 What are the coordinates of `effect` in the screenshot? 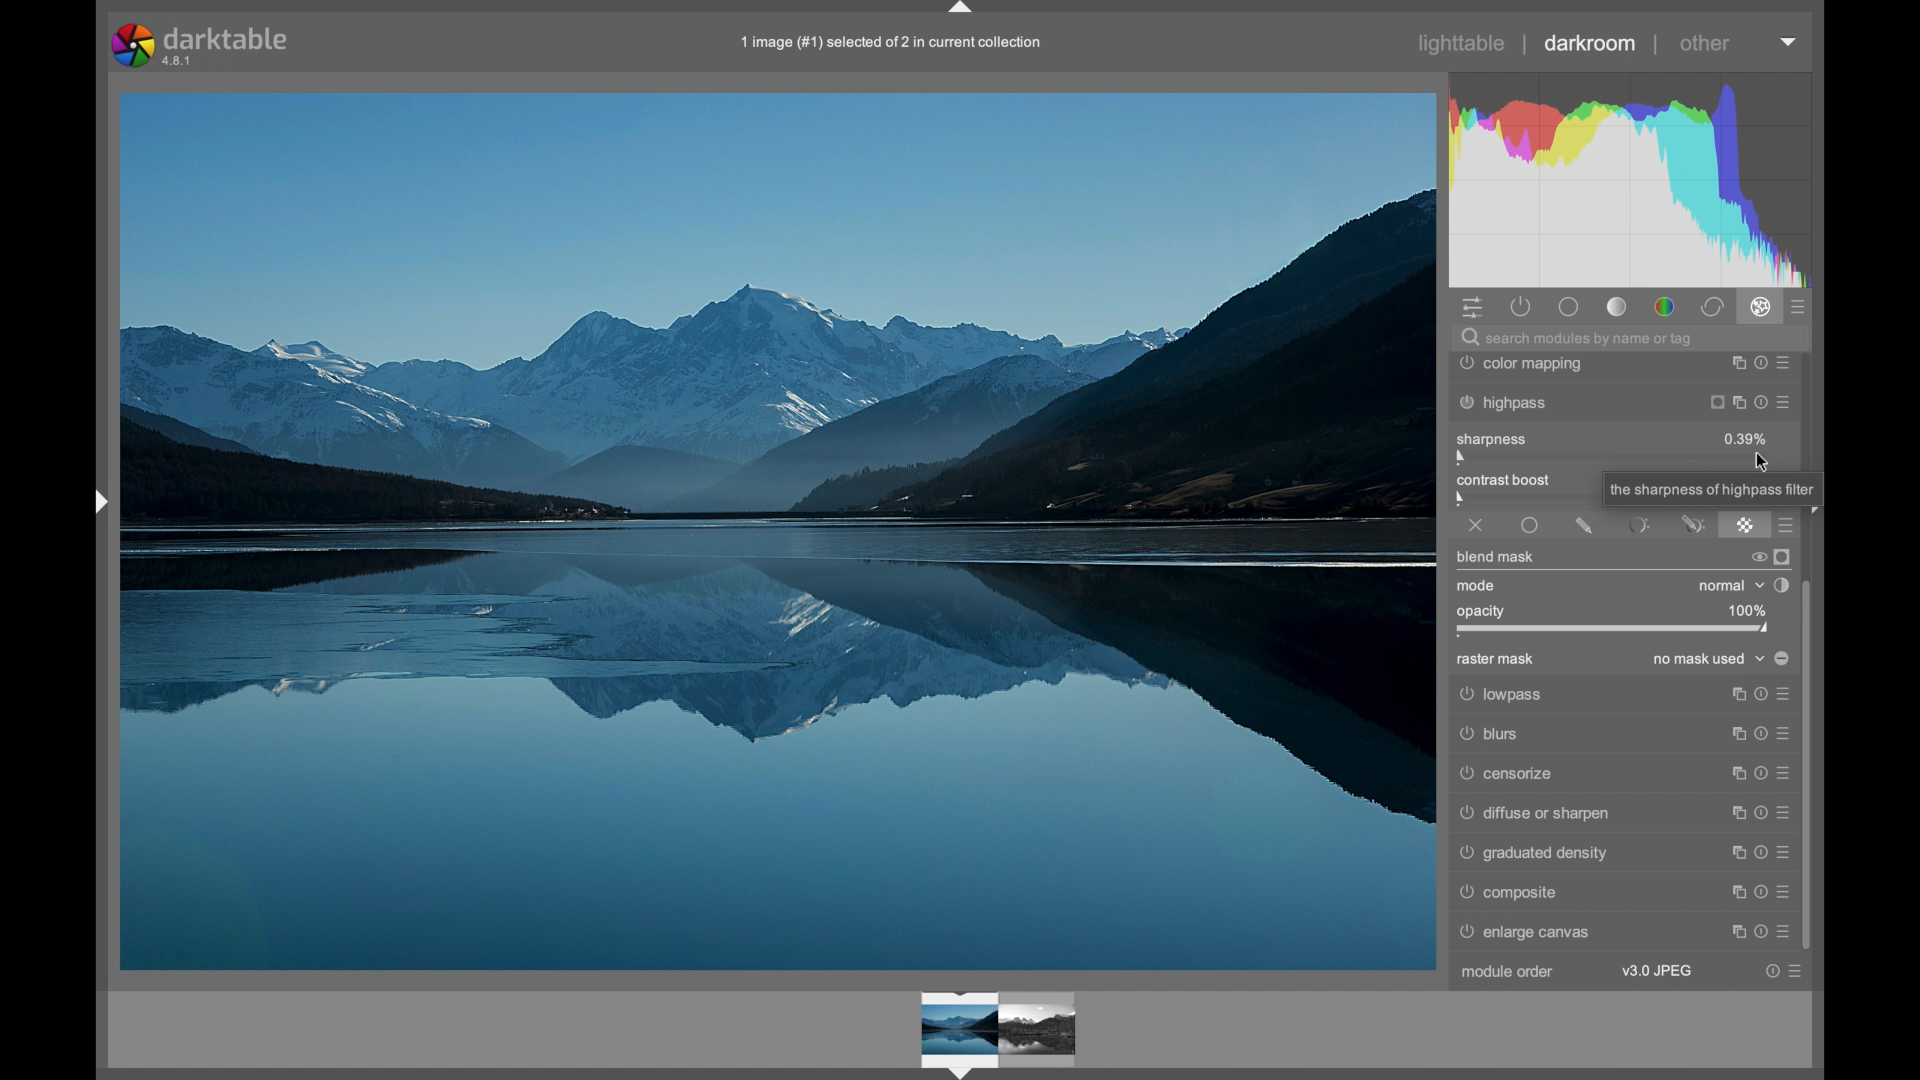 It's located at (1760, 307).